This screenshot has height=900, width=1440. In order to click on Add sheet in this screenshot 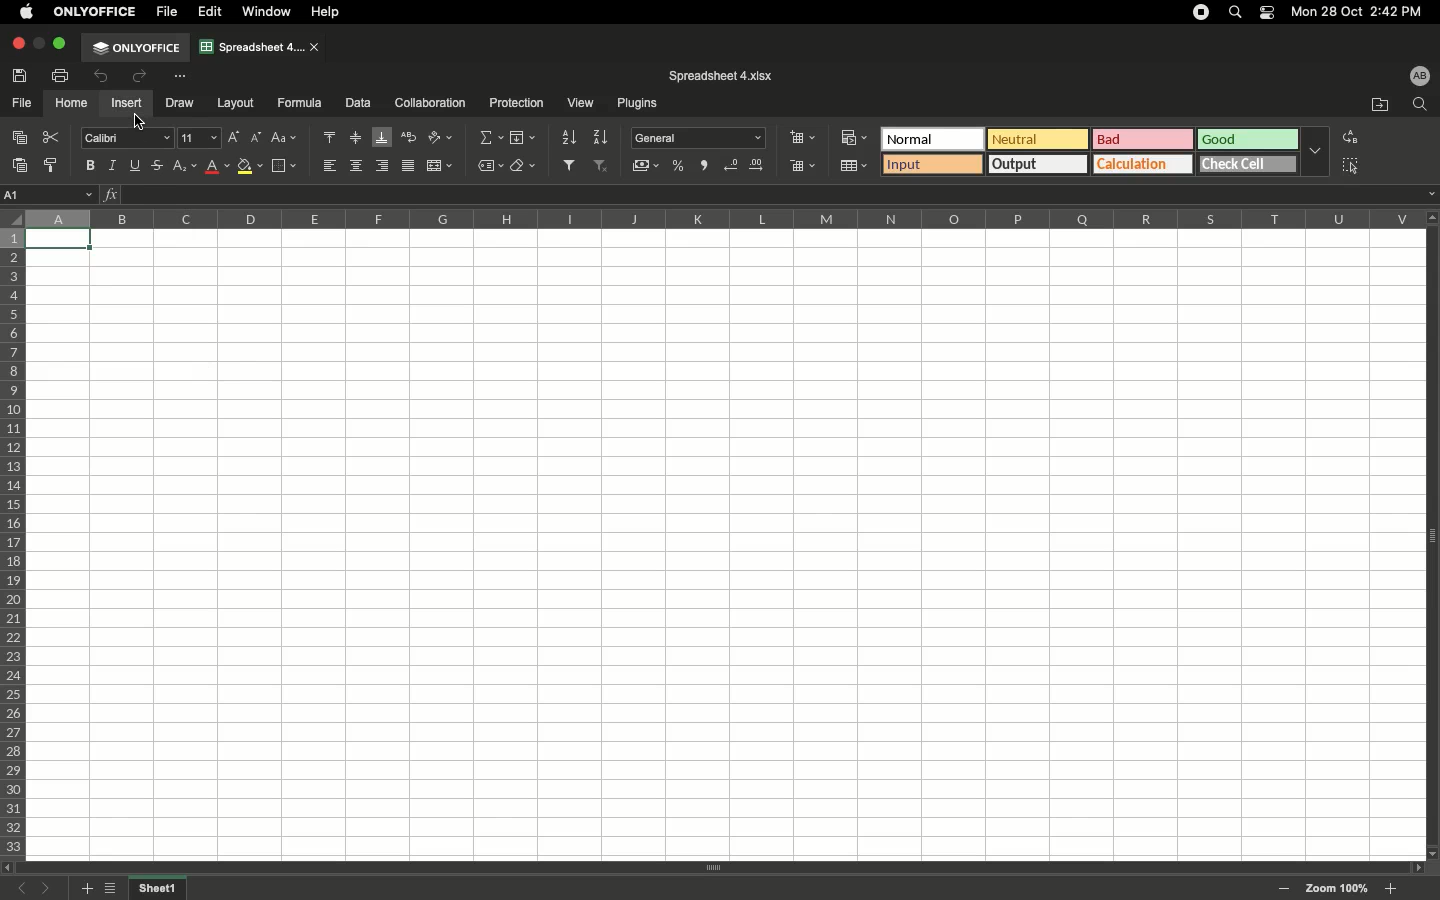, I will do `click(85, 889)`.